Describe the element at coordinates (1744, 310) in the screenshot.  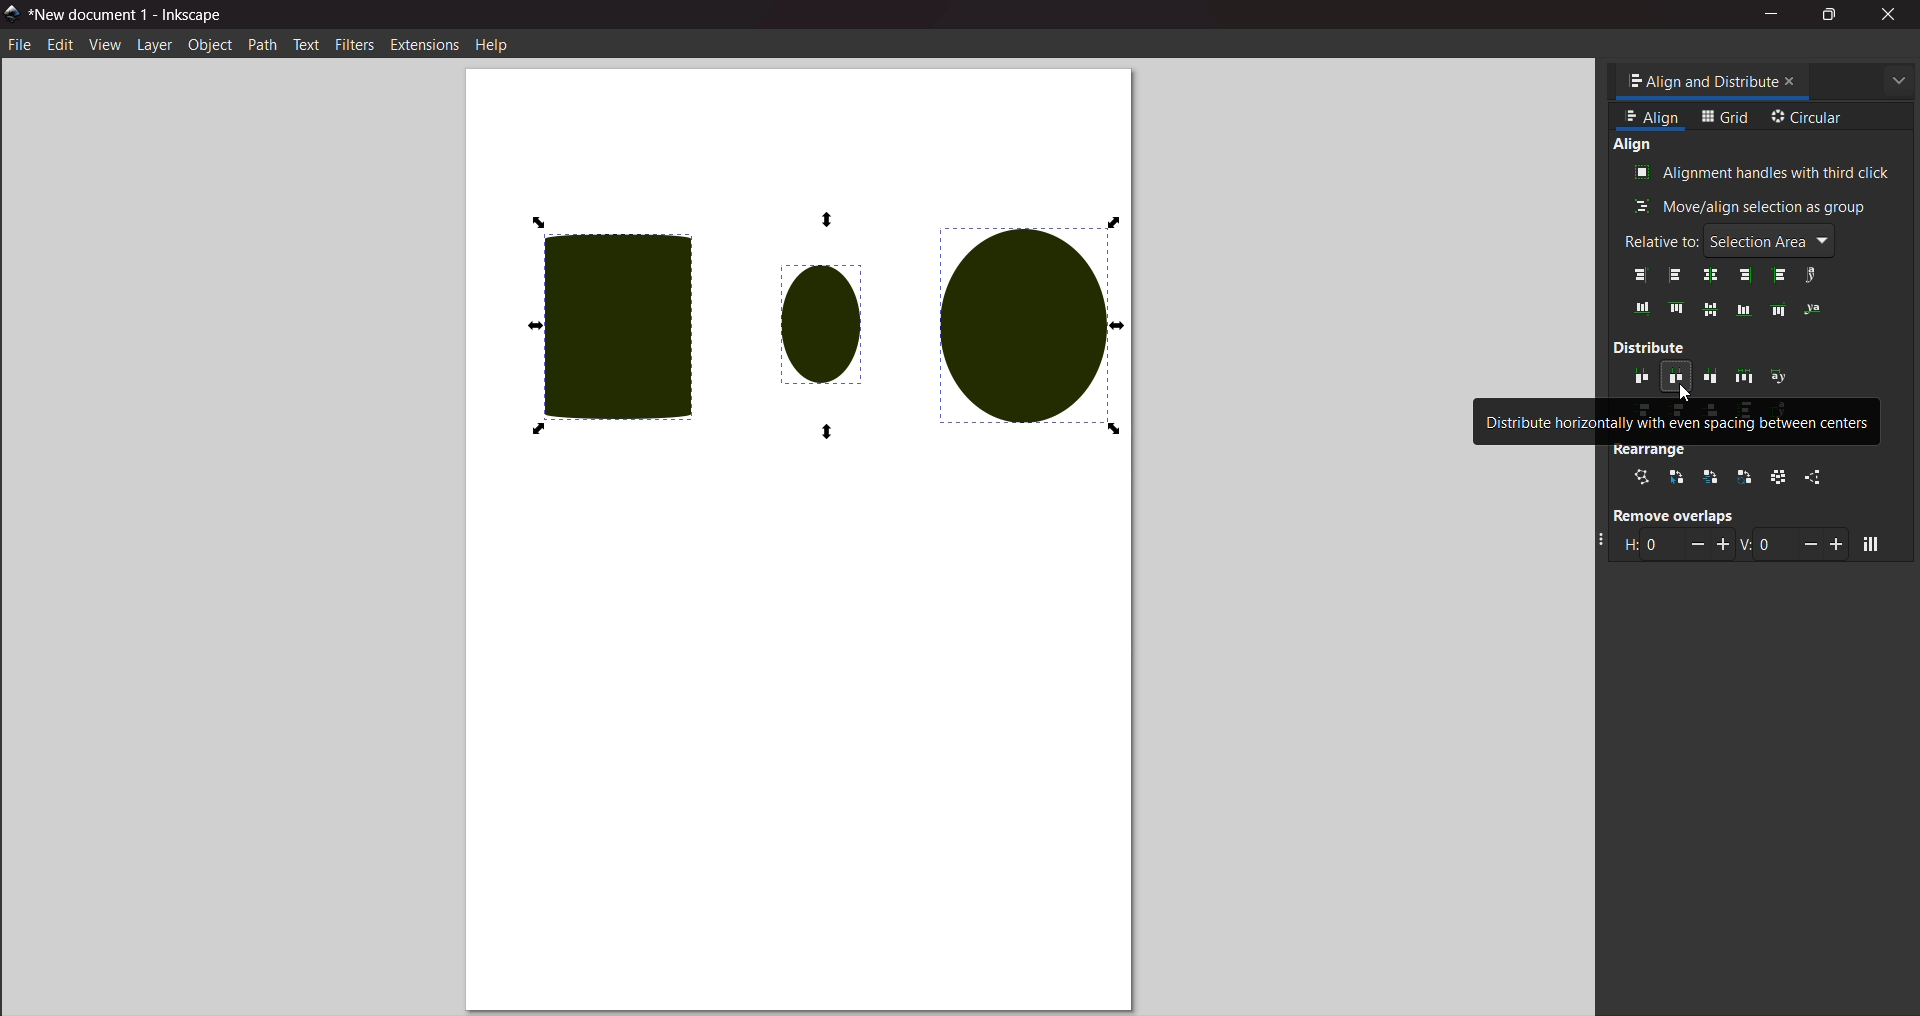
I see `align bottom` at that location.